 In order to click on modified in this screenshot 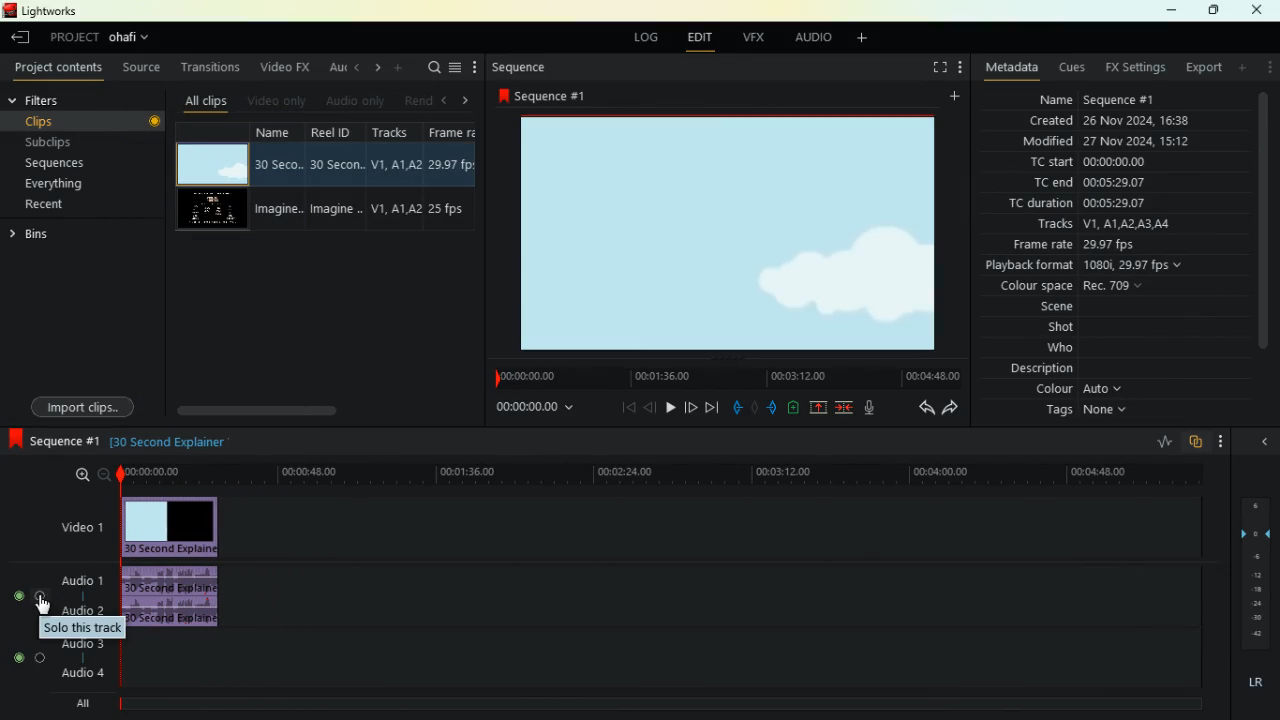, I will do `click(1102, 142)`.